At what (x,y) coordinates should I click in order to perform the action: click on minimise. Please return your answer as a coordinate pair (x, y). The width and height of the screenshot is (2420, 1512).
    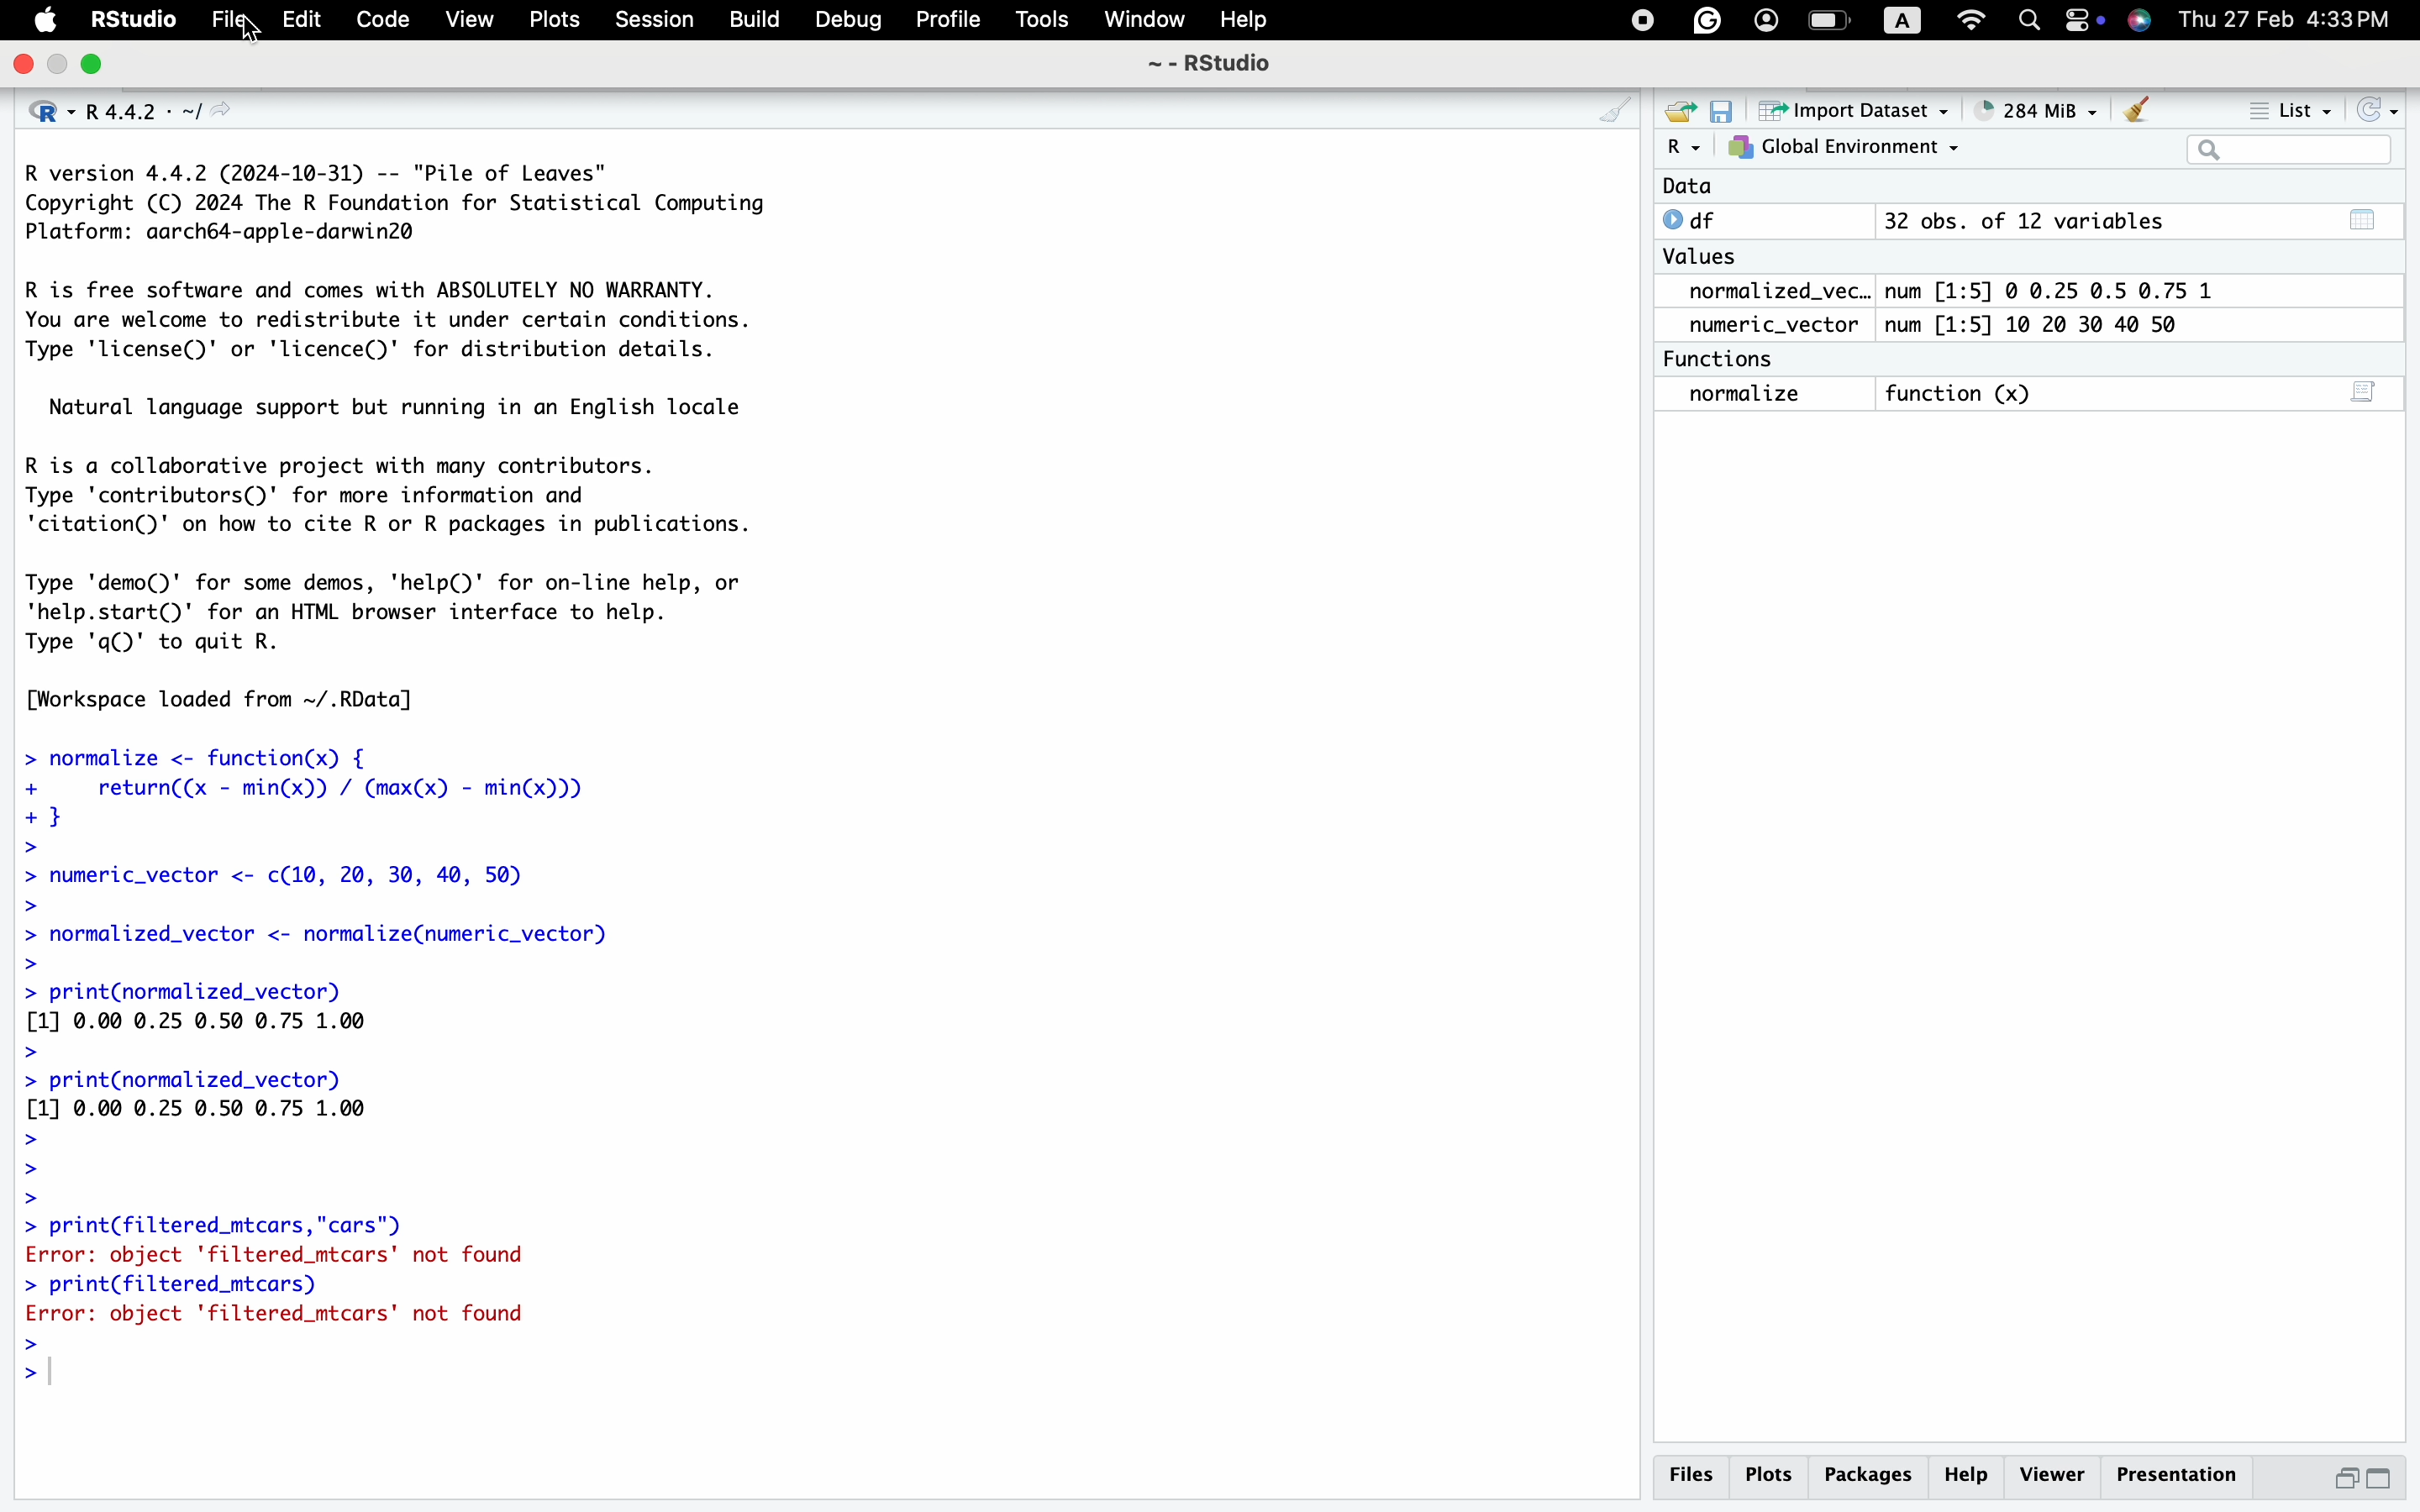
    Looking at the image, I should click on (2348, 1475).